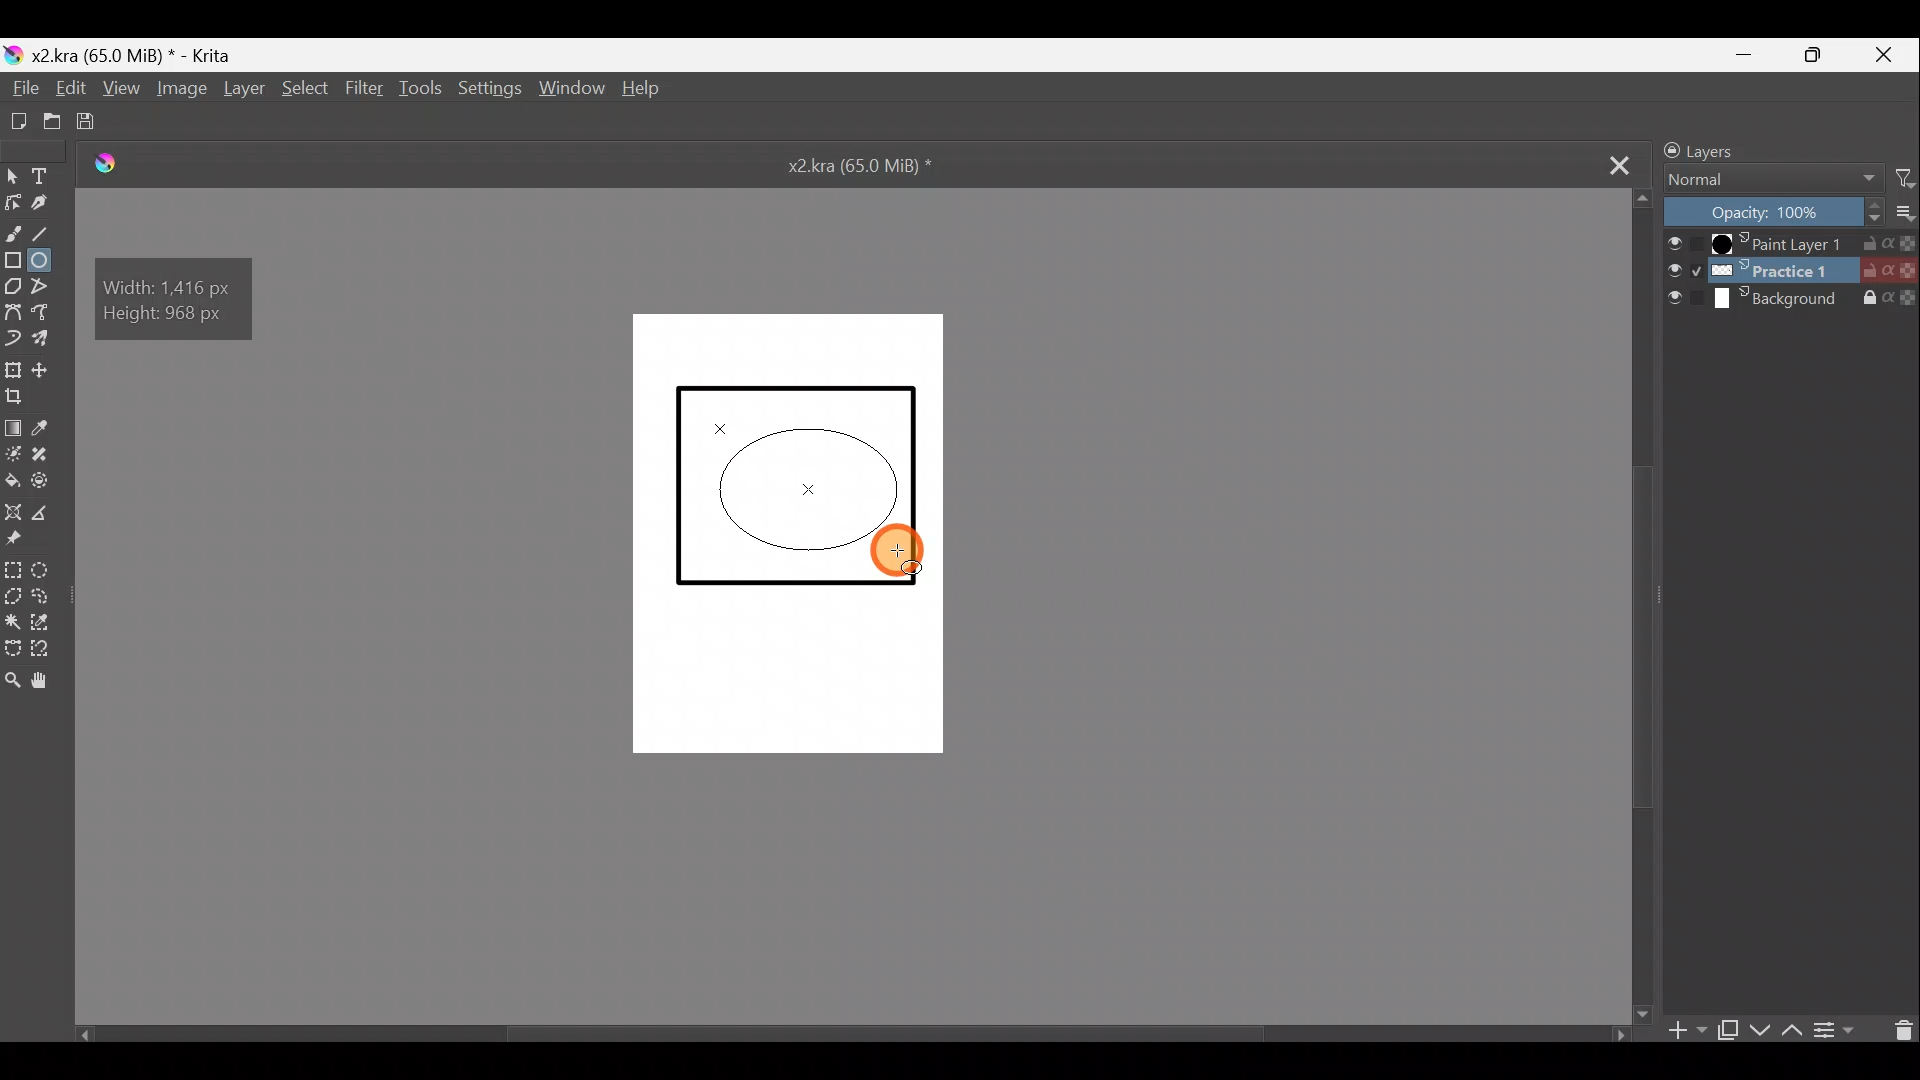 This screenshot has width=1920, height=1080. What do you see at coordinates (12, 647) in the screenshot?
I see `Bezier curve selection tool` at bounding box center [12, 647].